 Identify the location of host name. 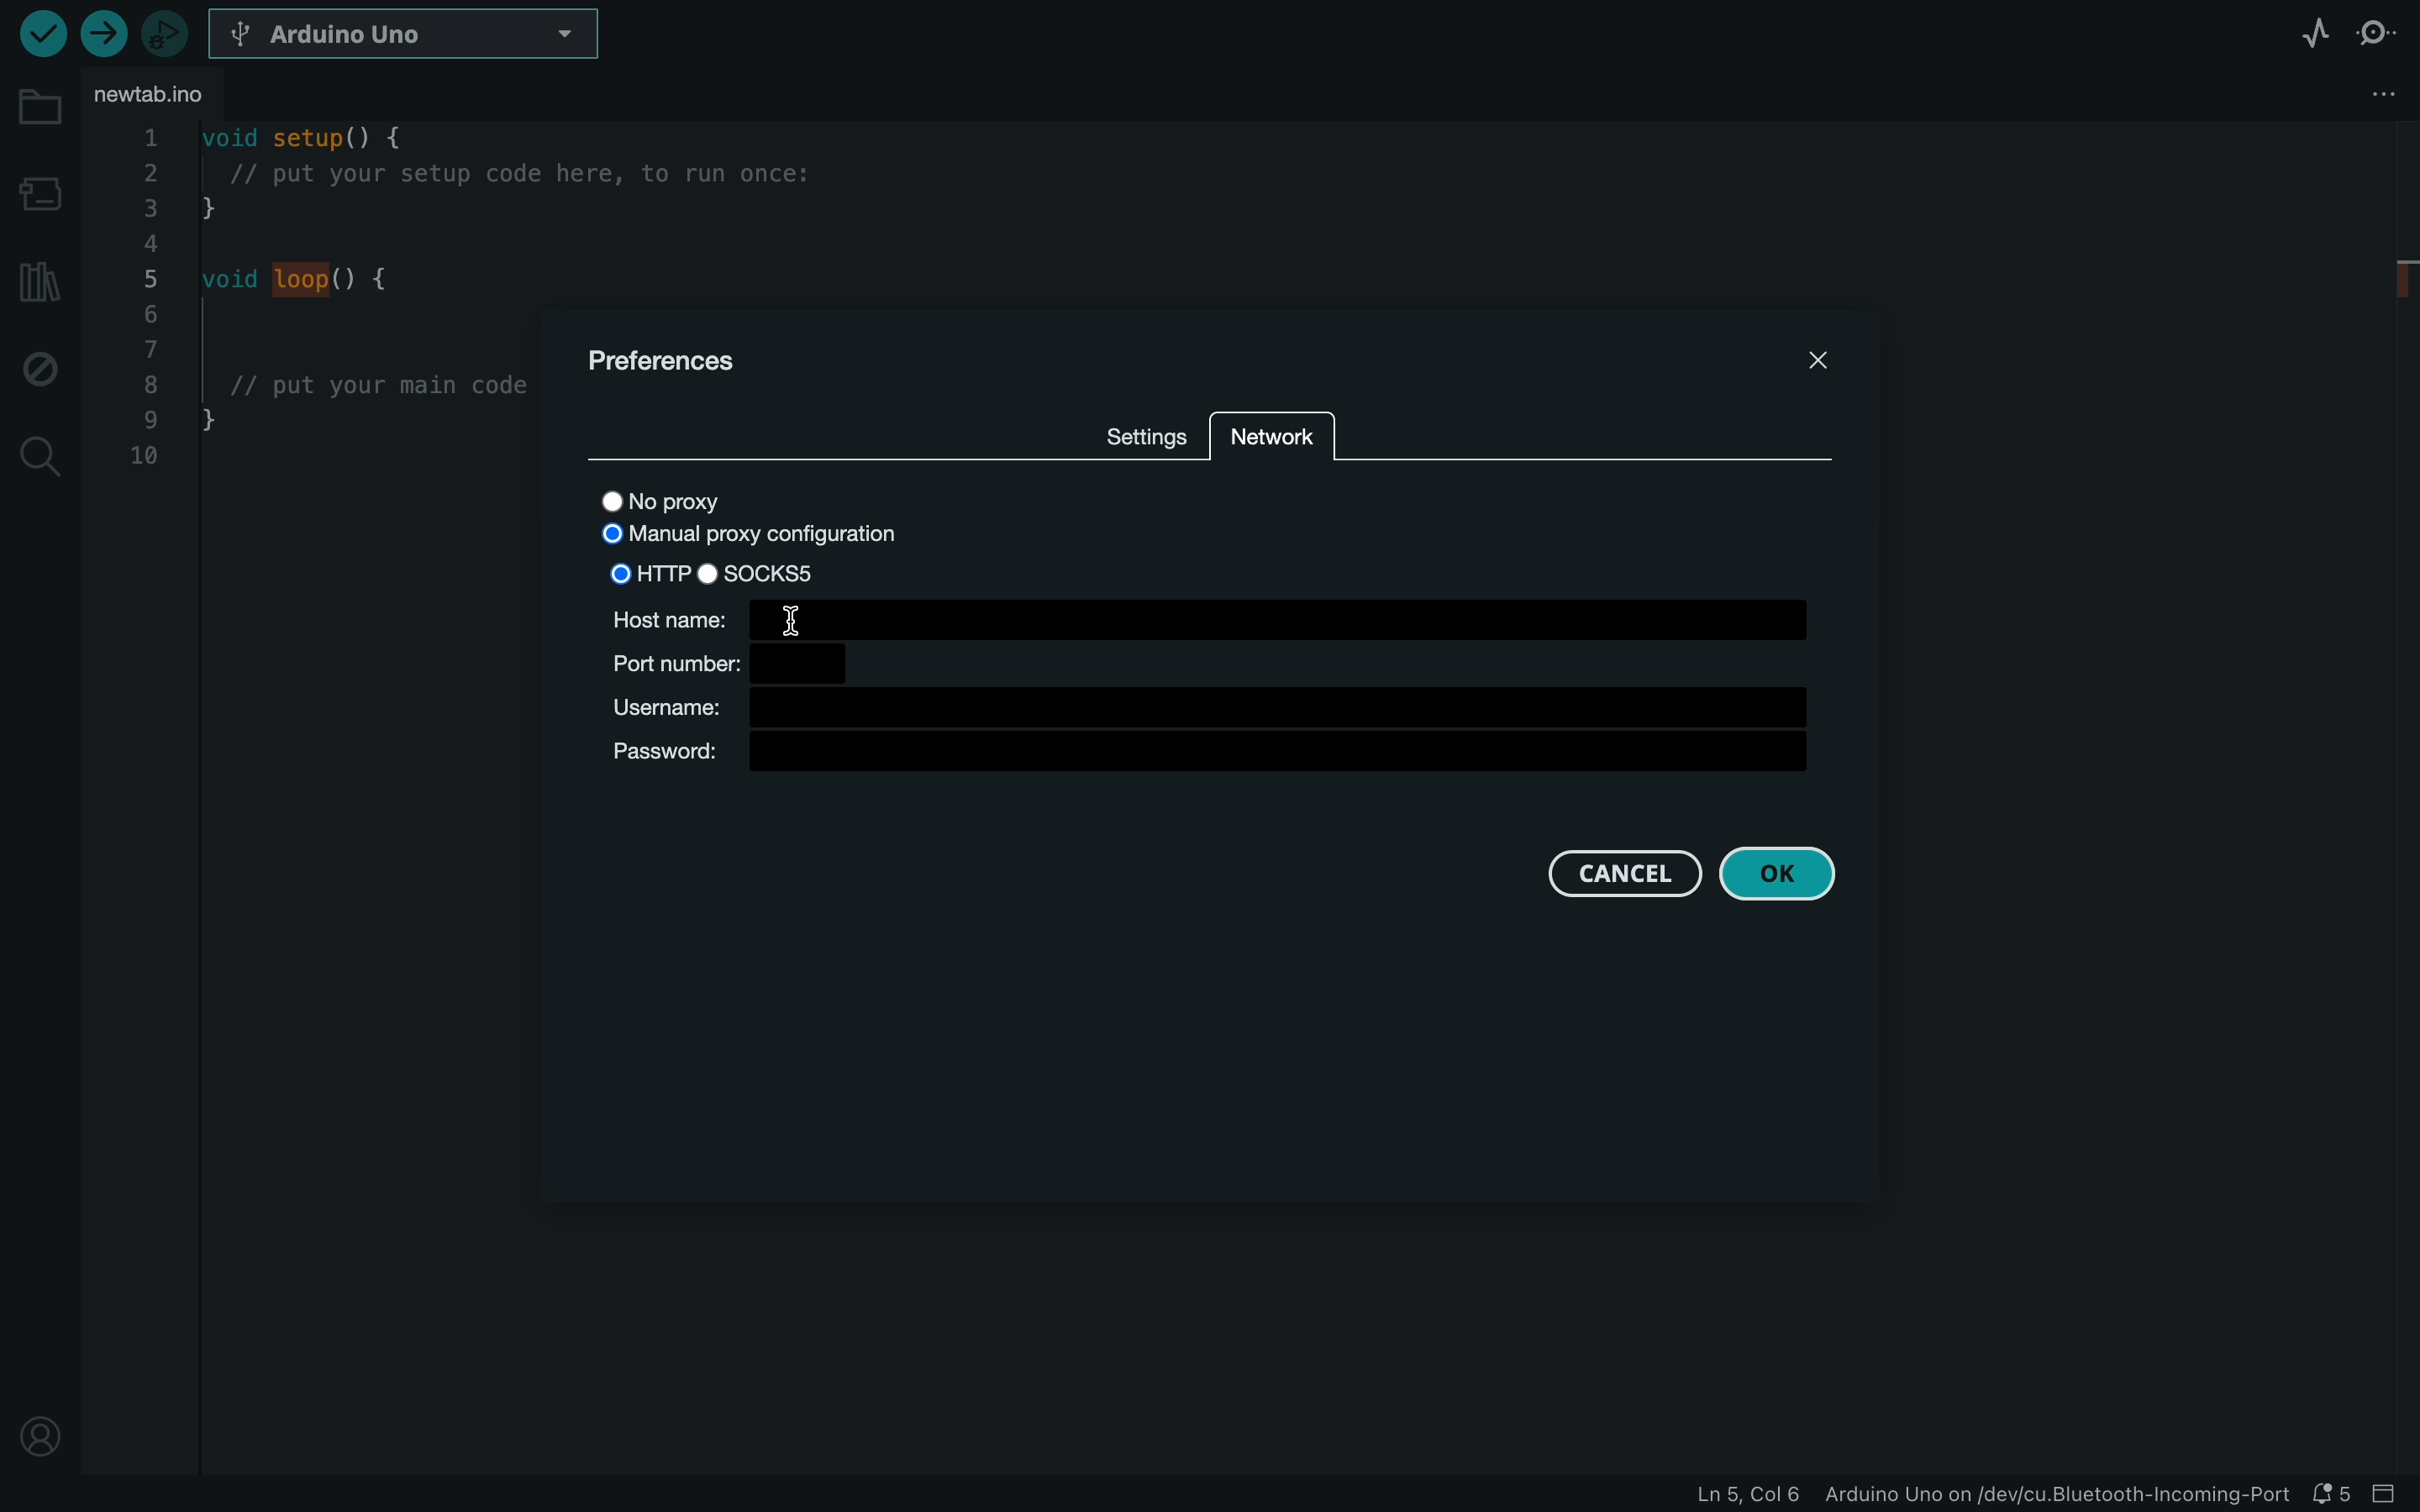
(1207, 616).